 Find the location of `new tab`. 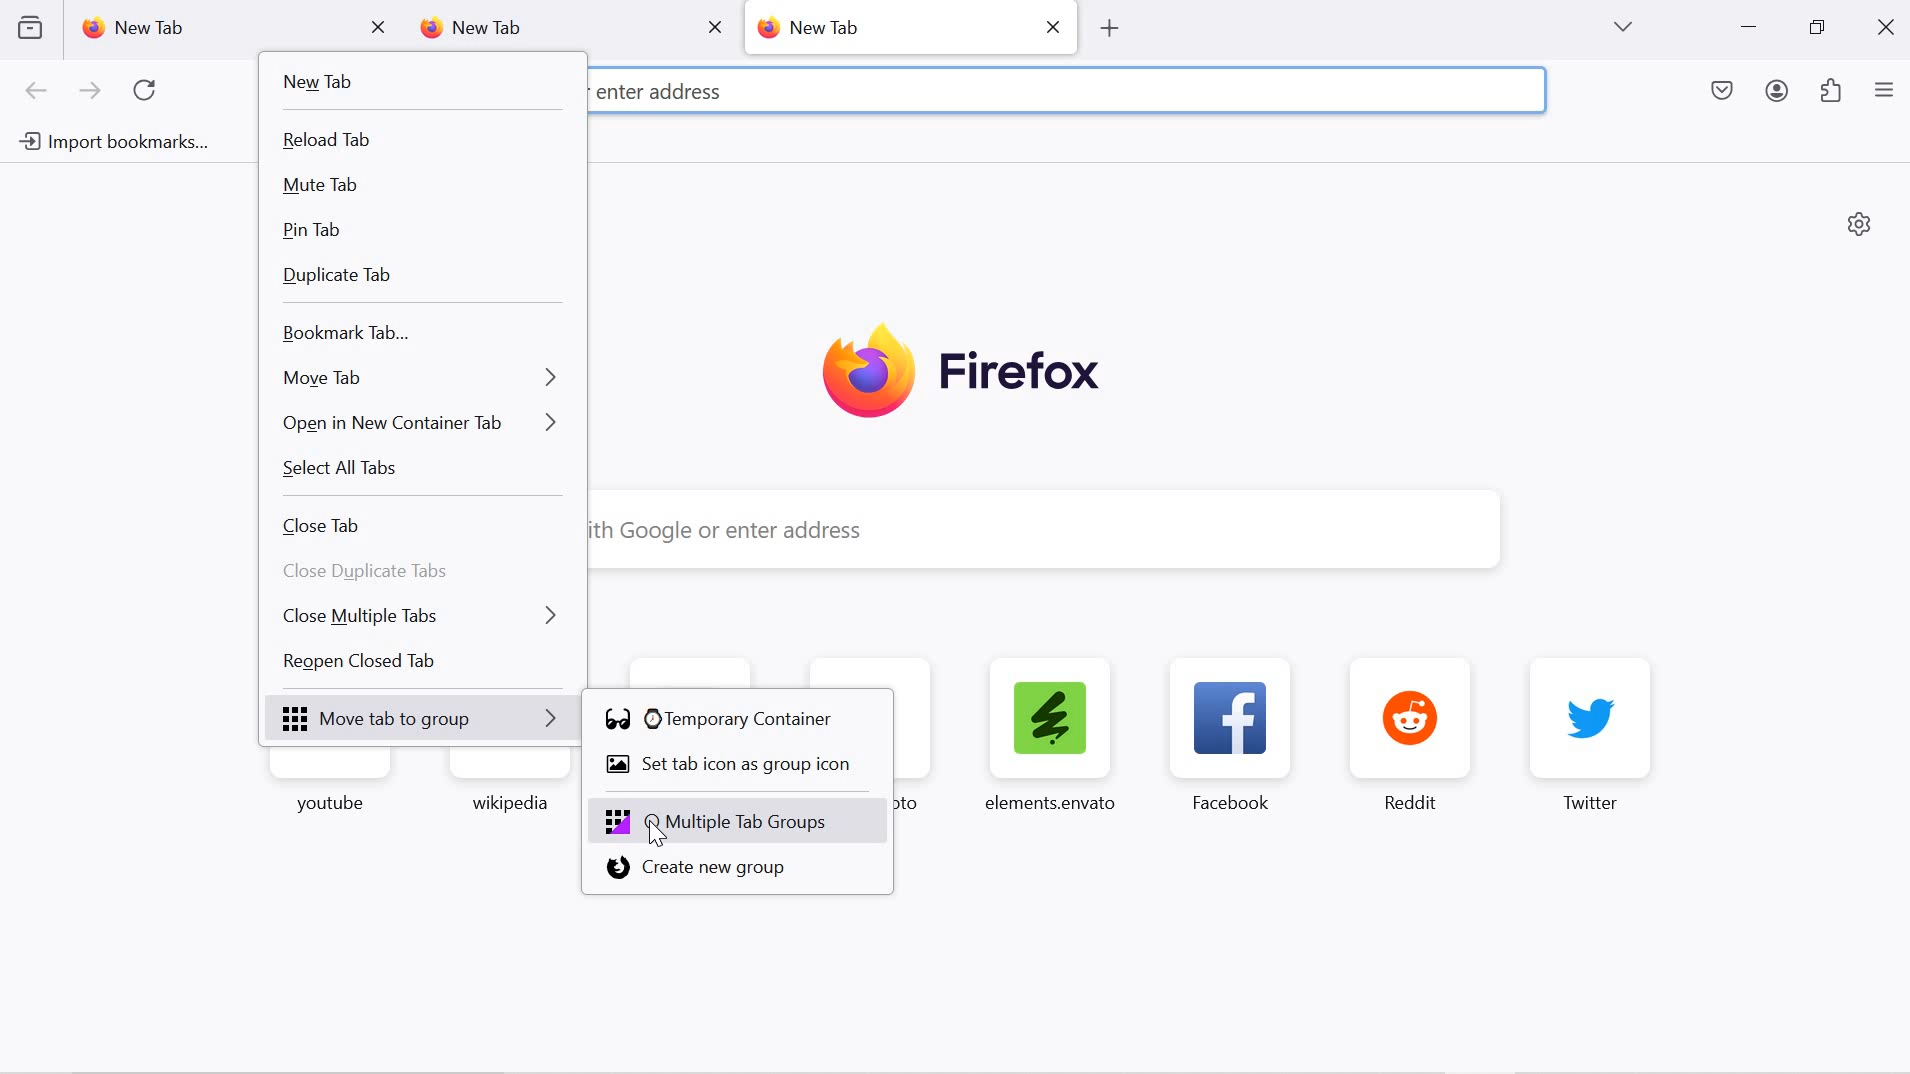

new tab is located at coordinates (542, 29).